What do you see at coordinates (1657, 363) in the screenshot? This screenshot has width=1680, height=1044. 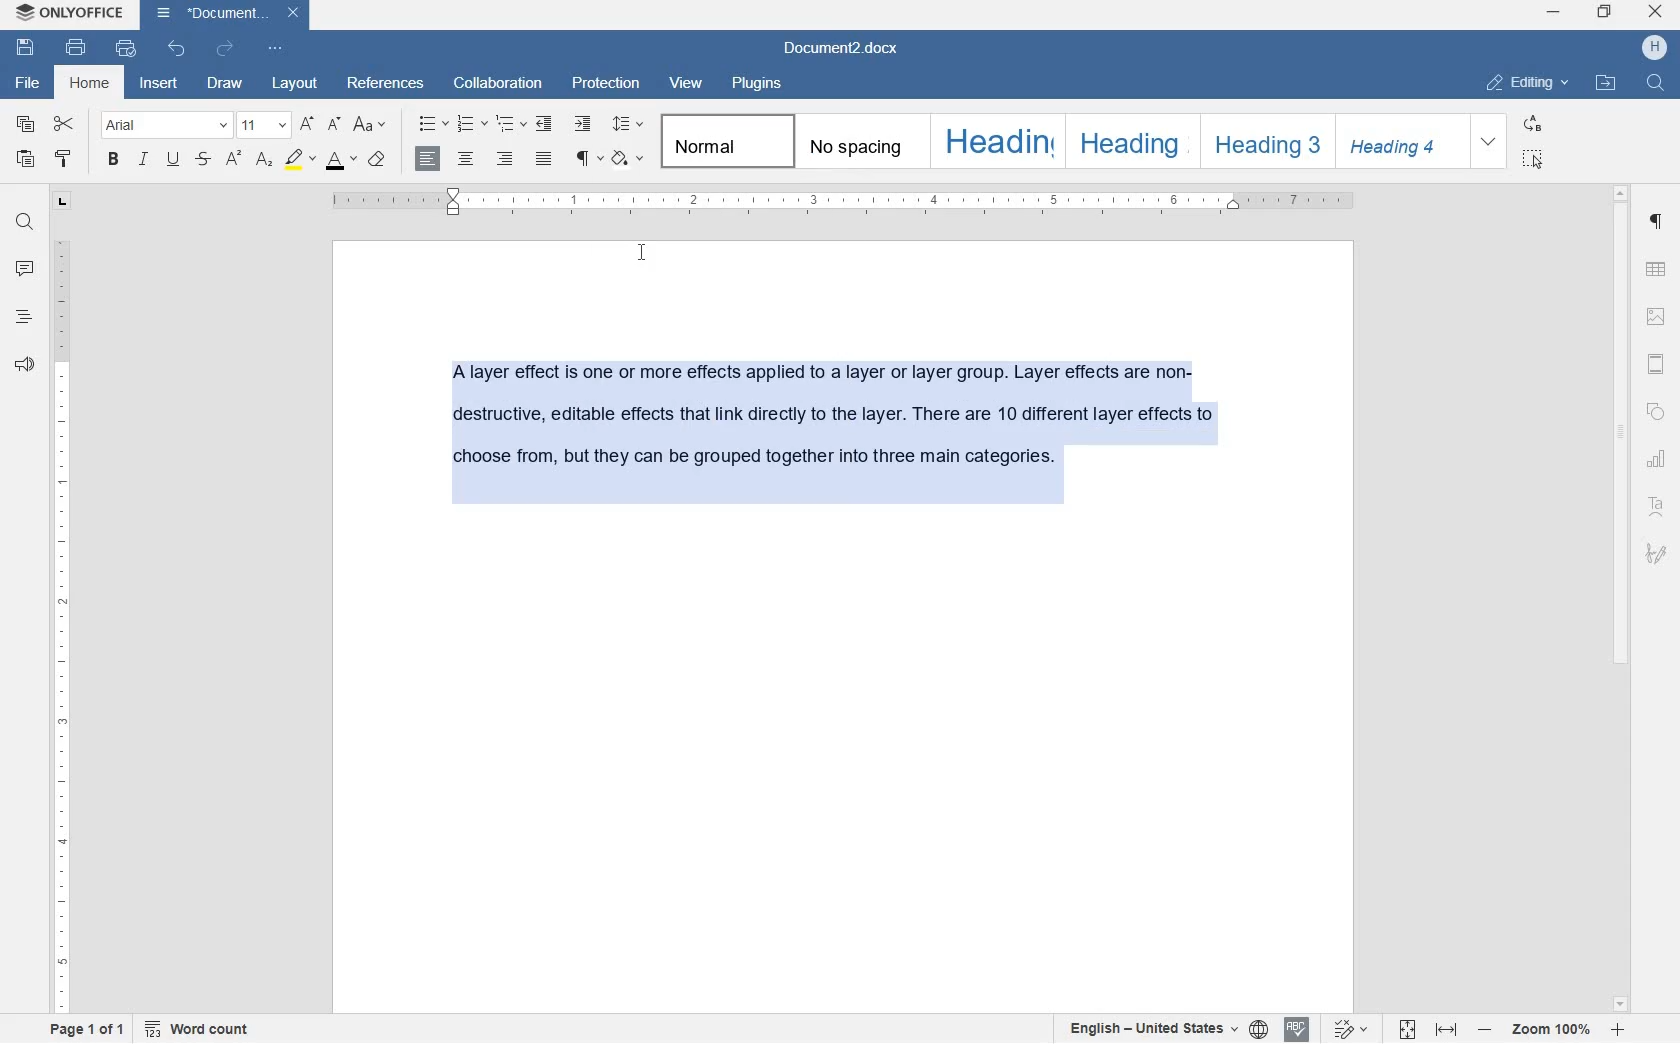 I see `headers & footers` at bounding box center [1657, 363].